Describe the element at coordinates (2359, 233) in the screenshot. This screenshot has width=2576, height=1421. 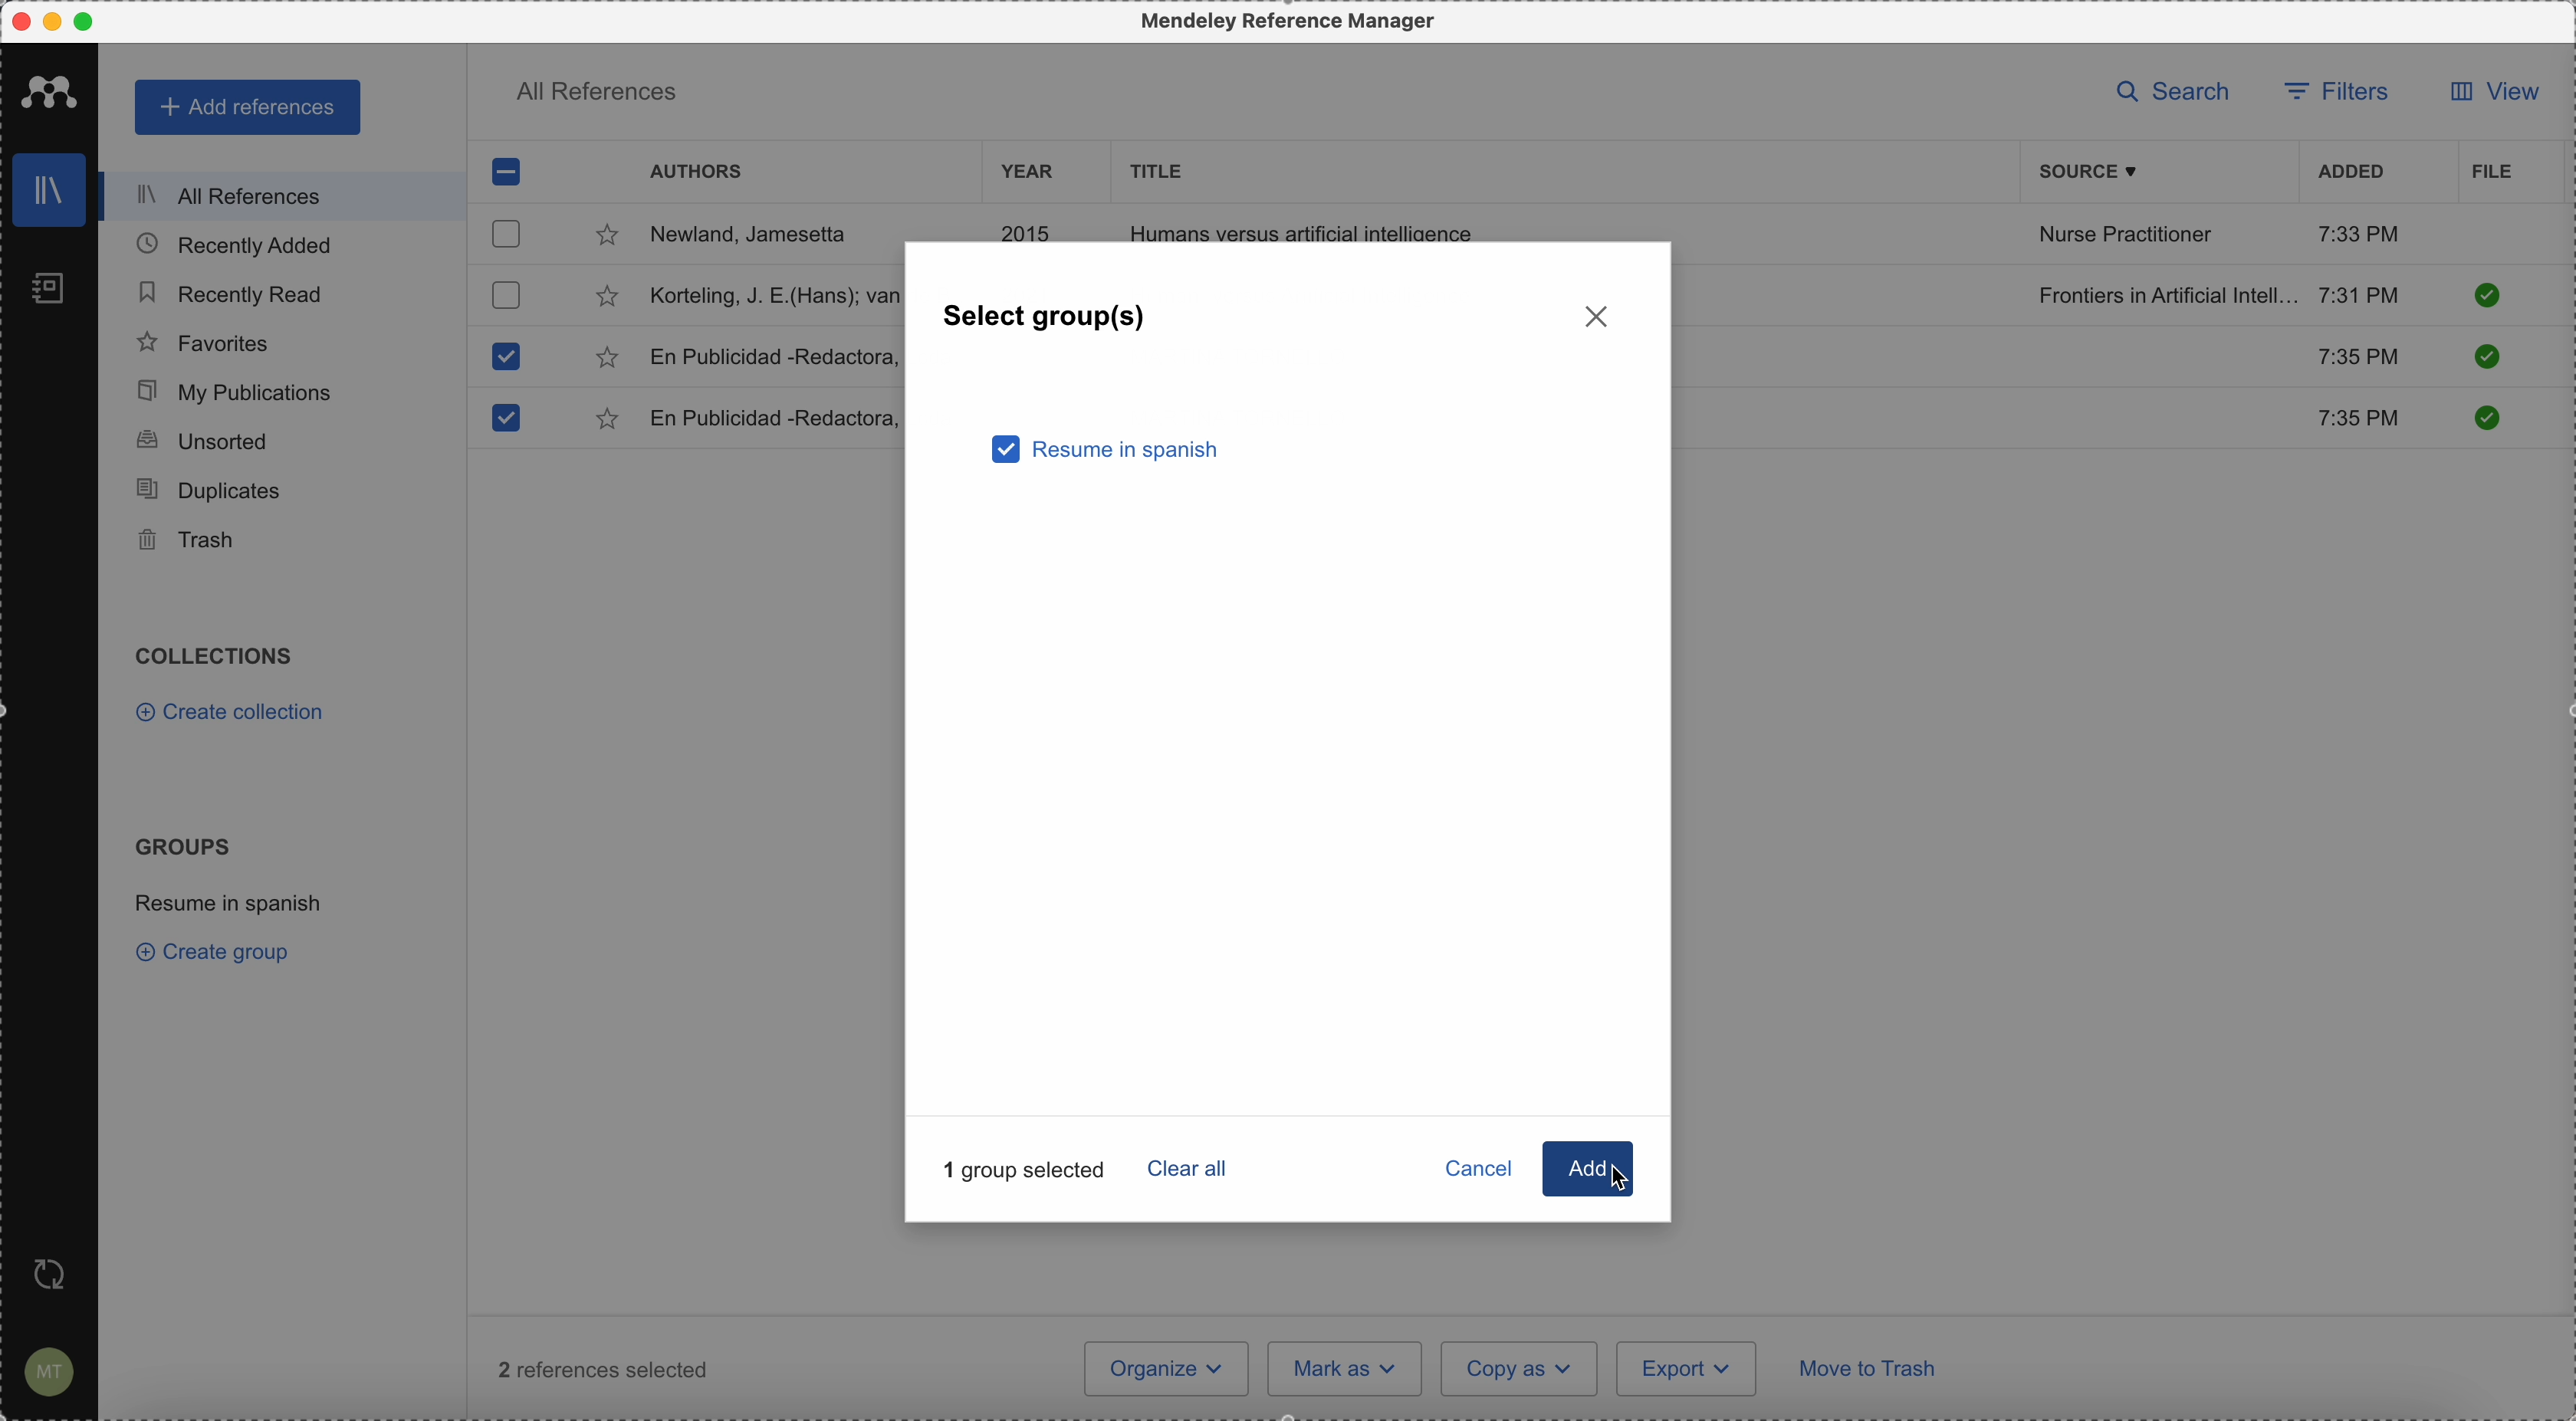
I see `7:33 PM` at that location.